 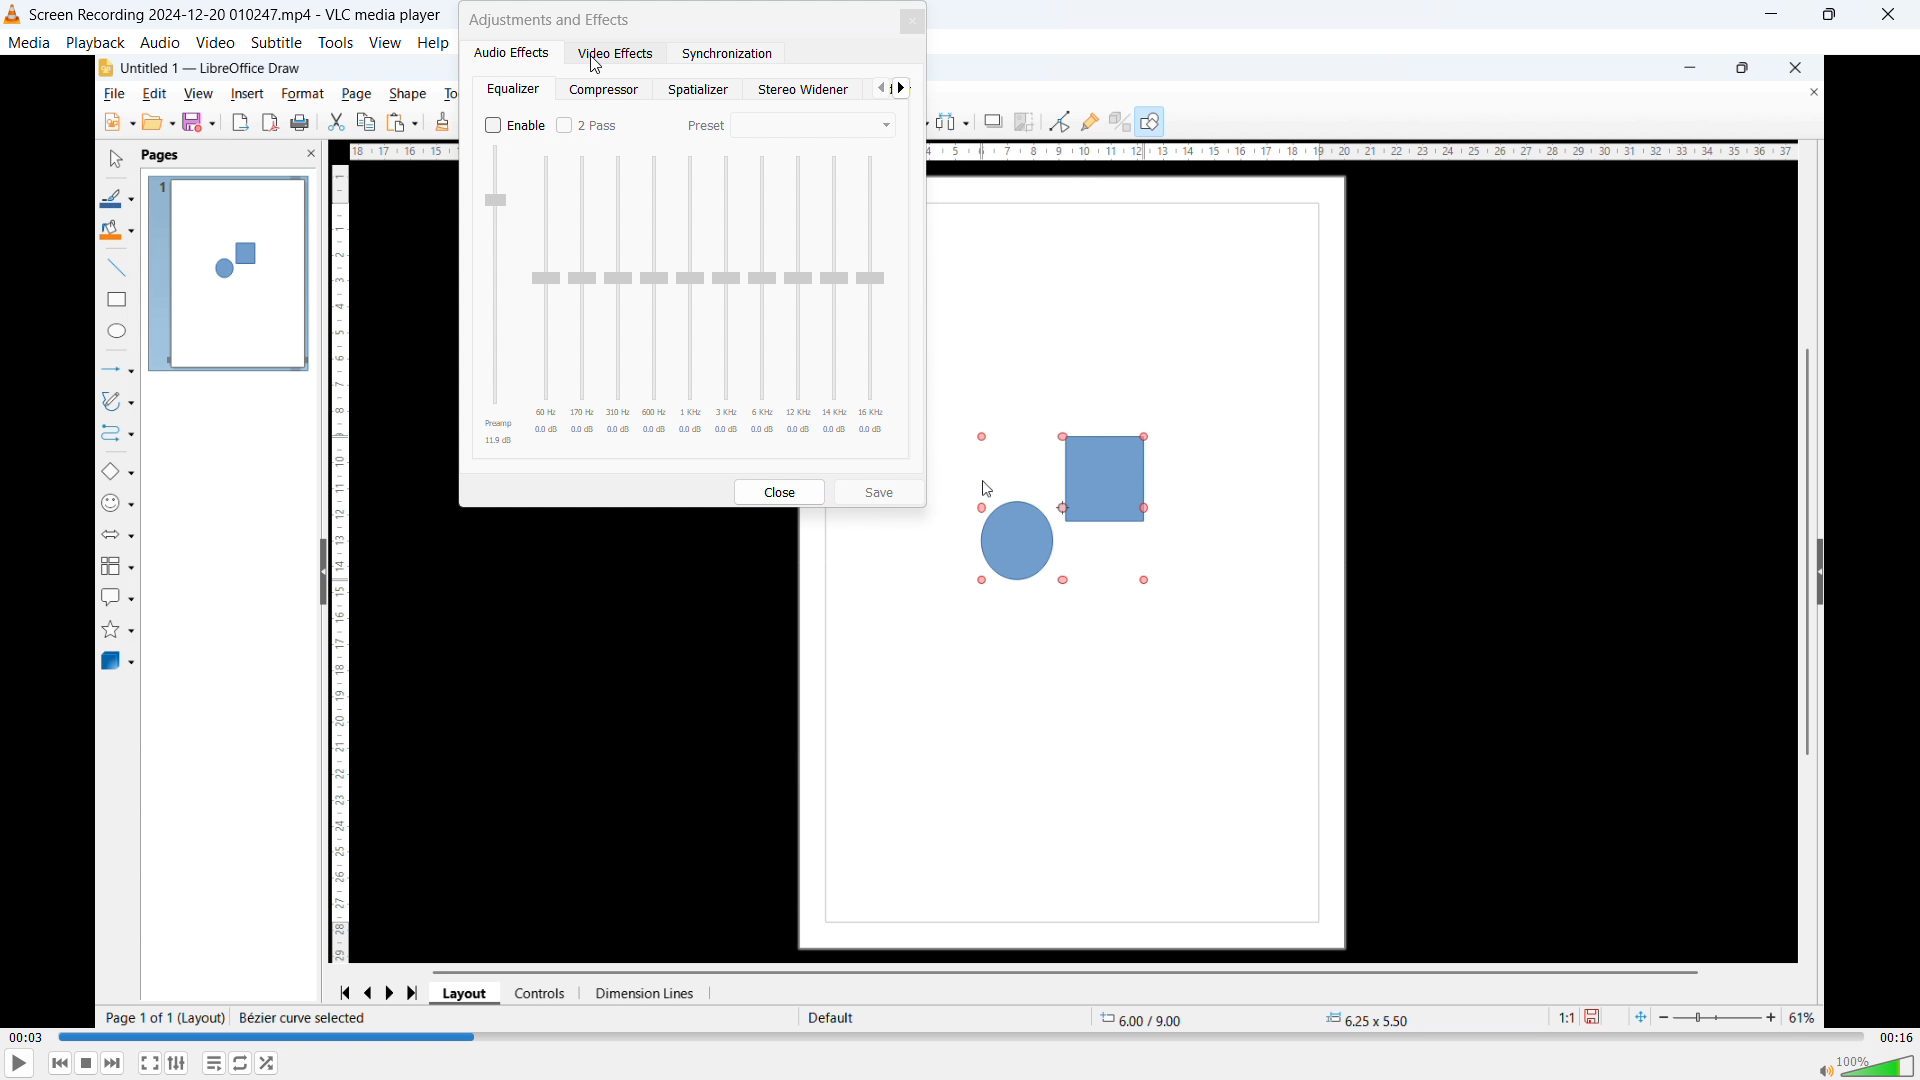 What do you see at coordinates (112, 1064) in the screenshot?
I see `forward or next media ` at bounding box center [112, 1064].